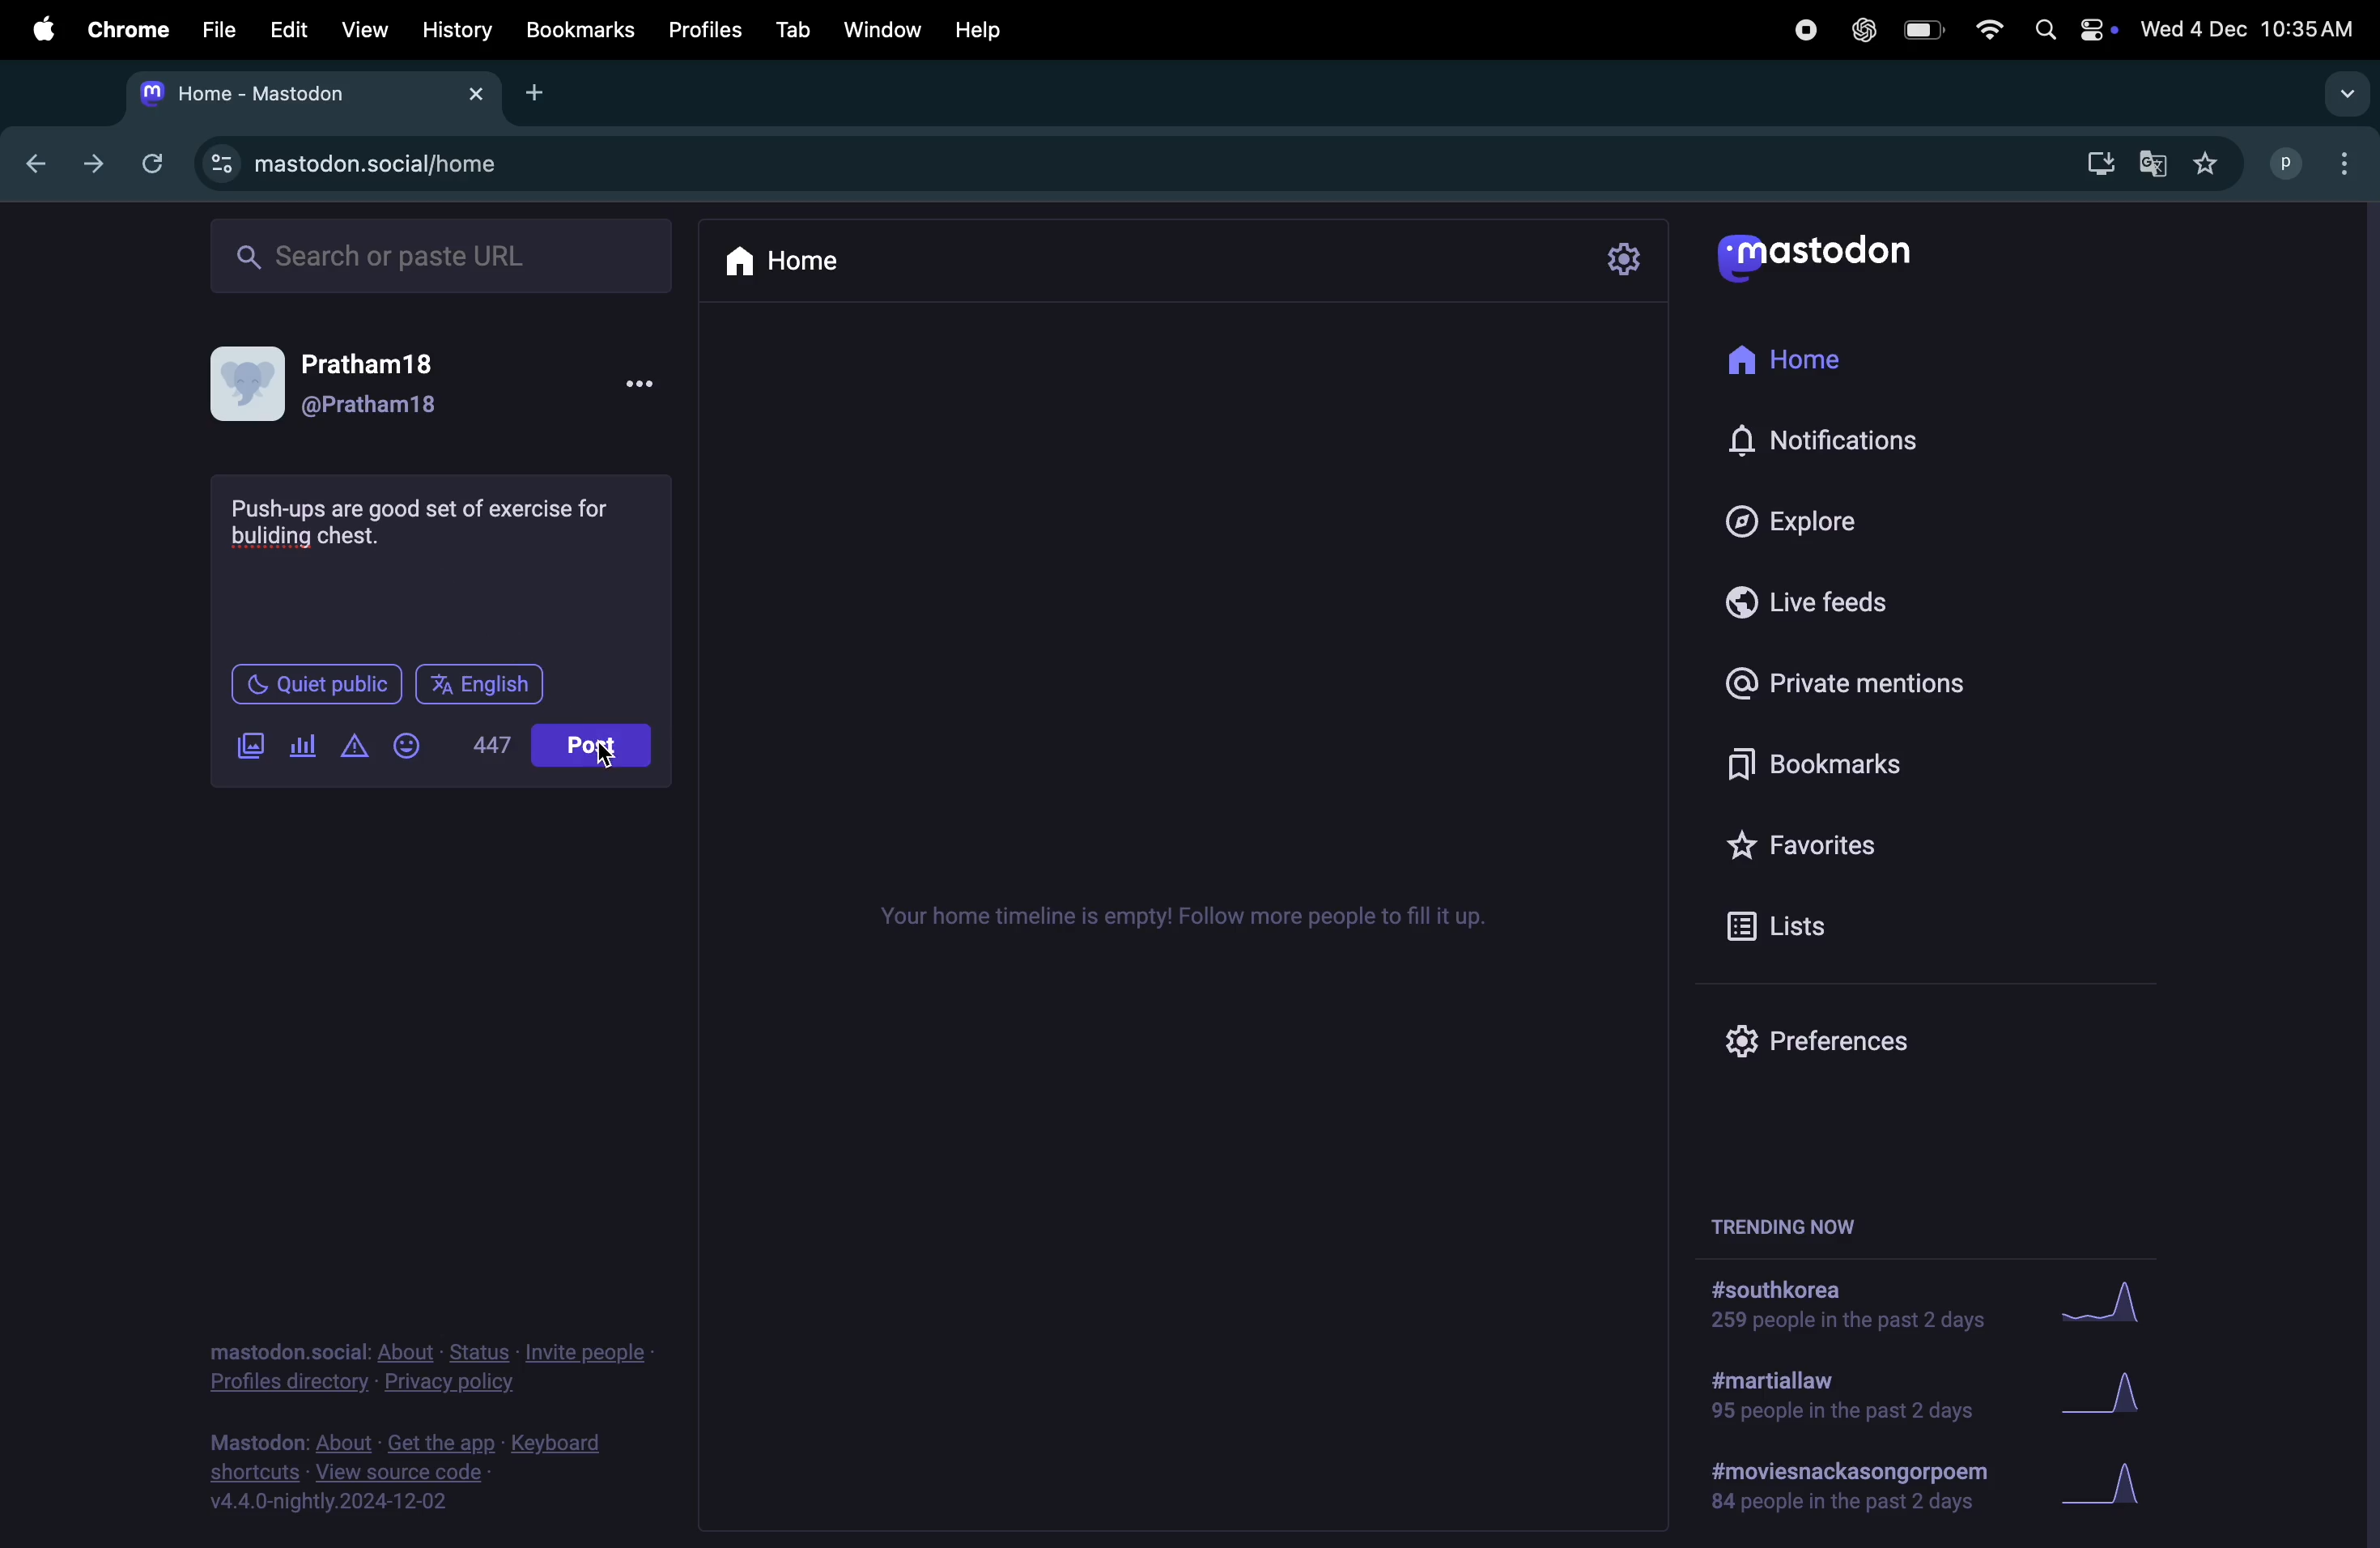 The height and width of the screenshot is (1548, 2380). I want to click on Mastodon tab, so click(307, 93).